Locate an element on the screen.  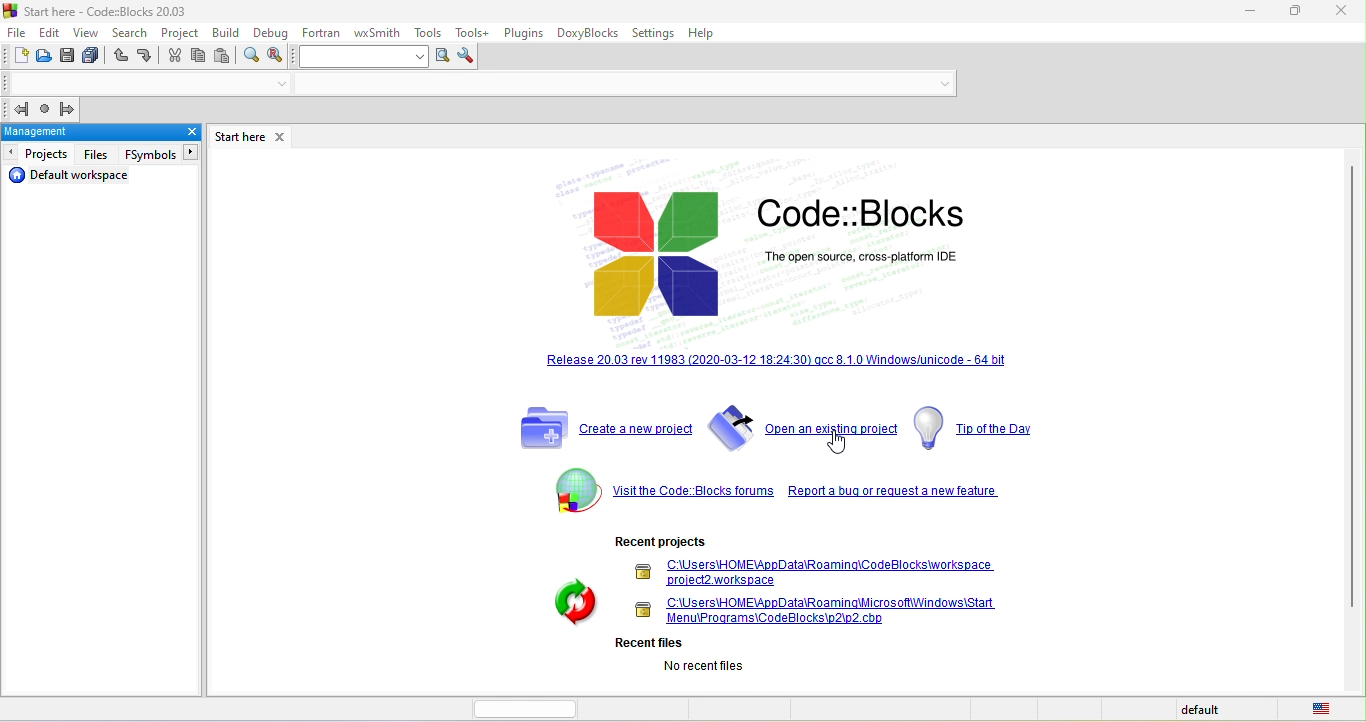
default is located at coordinates (1206, 710).